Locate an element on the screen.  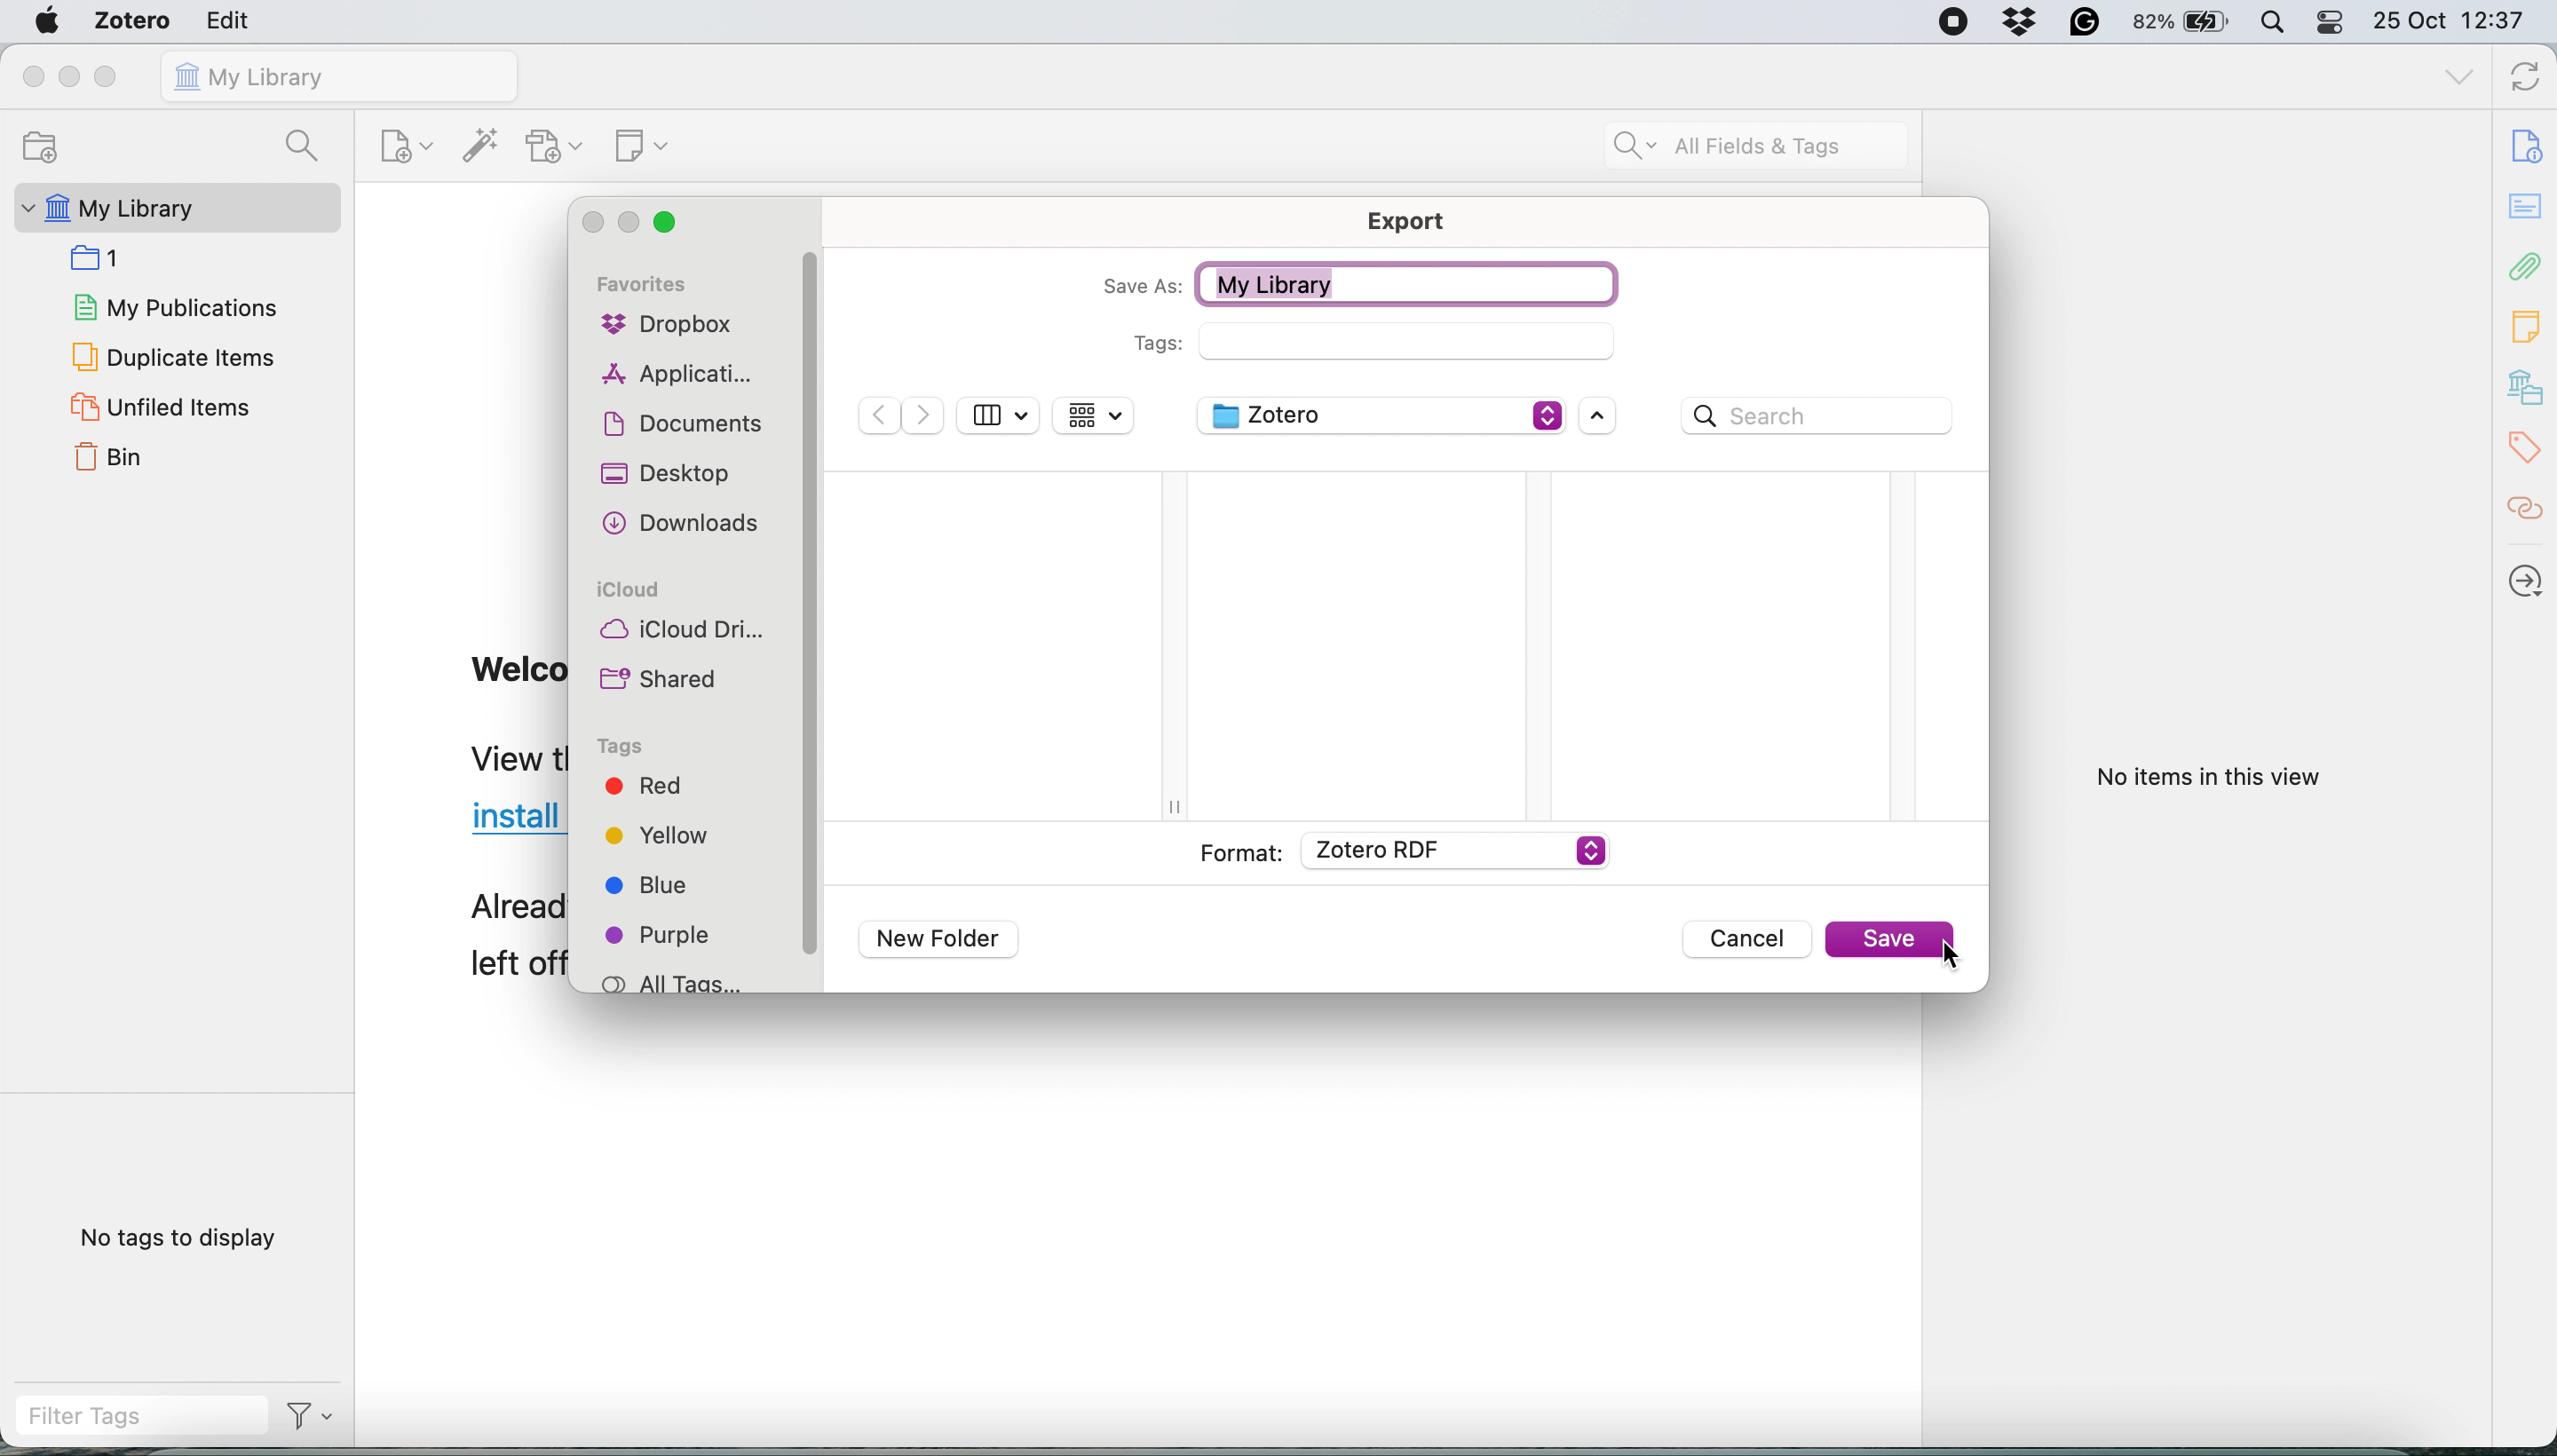
All Tags is located at coordinates (671, 979).